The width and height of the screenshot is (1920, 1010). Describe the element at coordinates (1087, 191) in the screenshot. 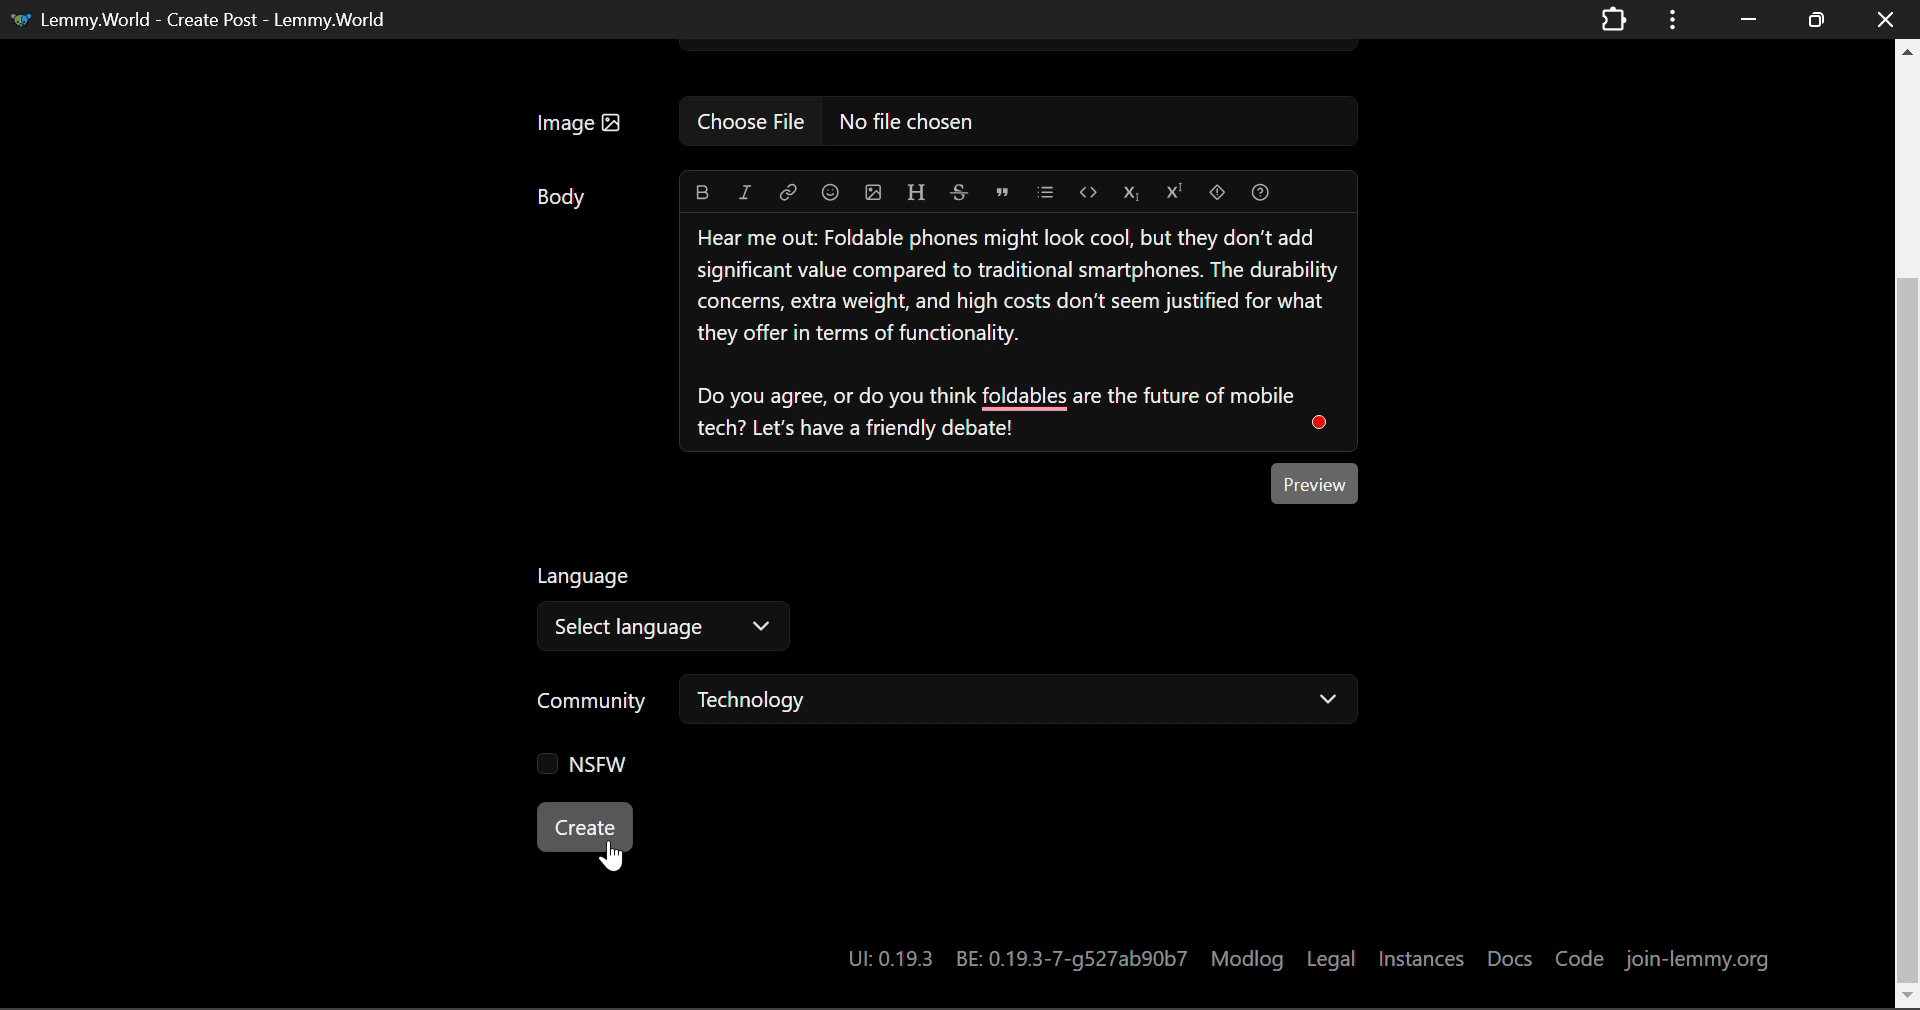

I see `code` at that location.